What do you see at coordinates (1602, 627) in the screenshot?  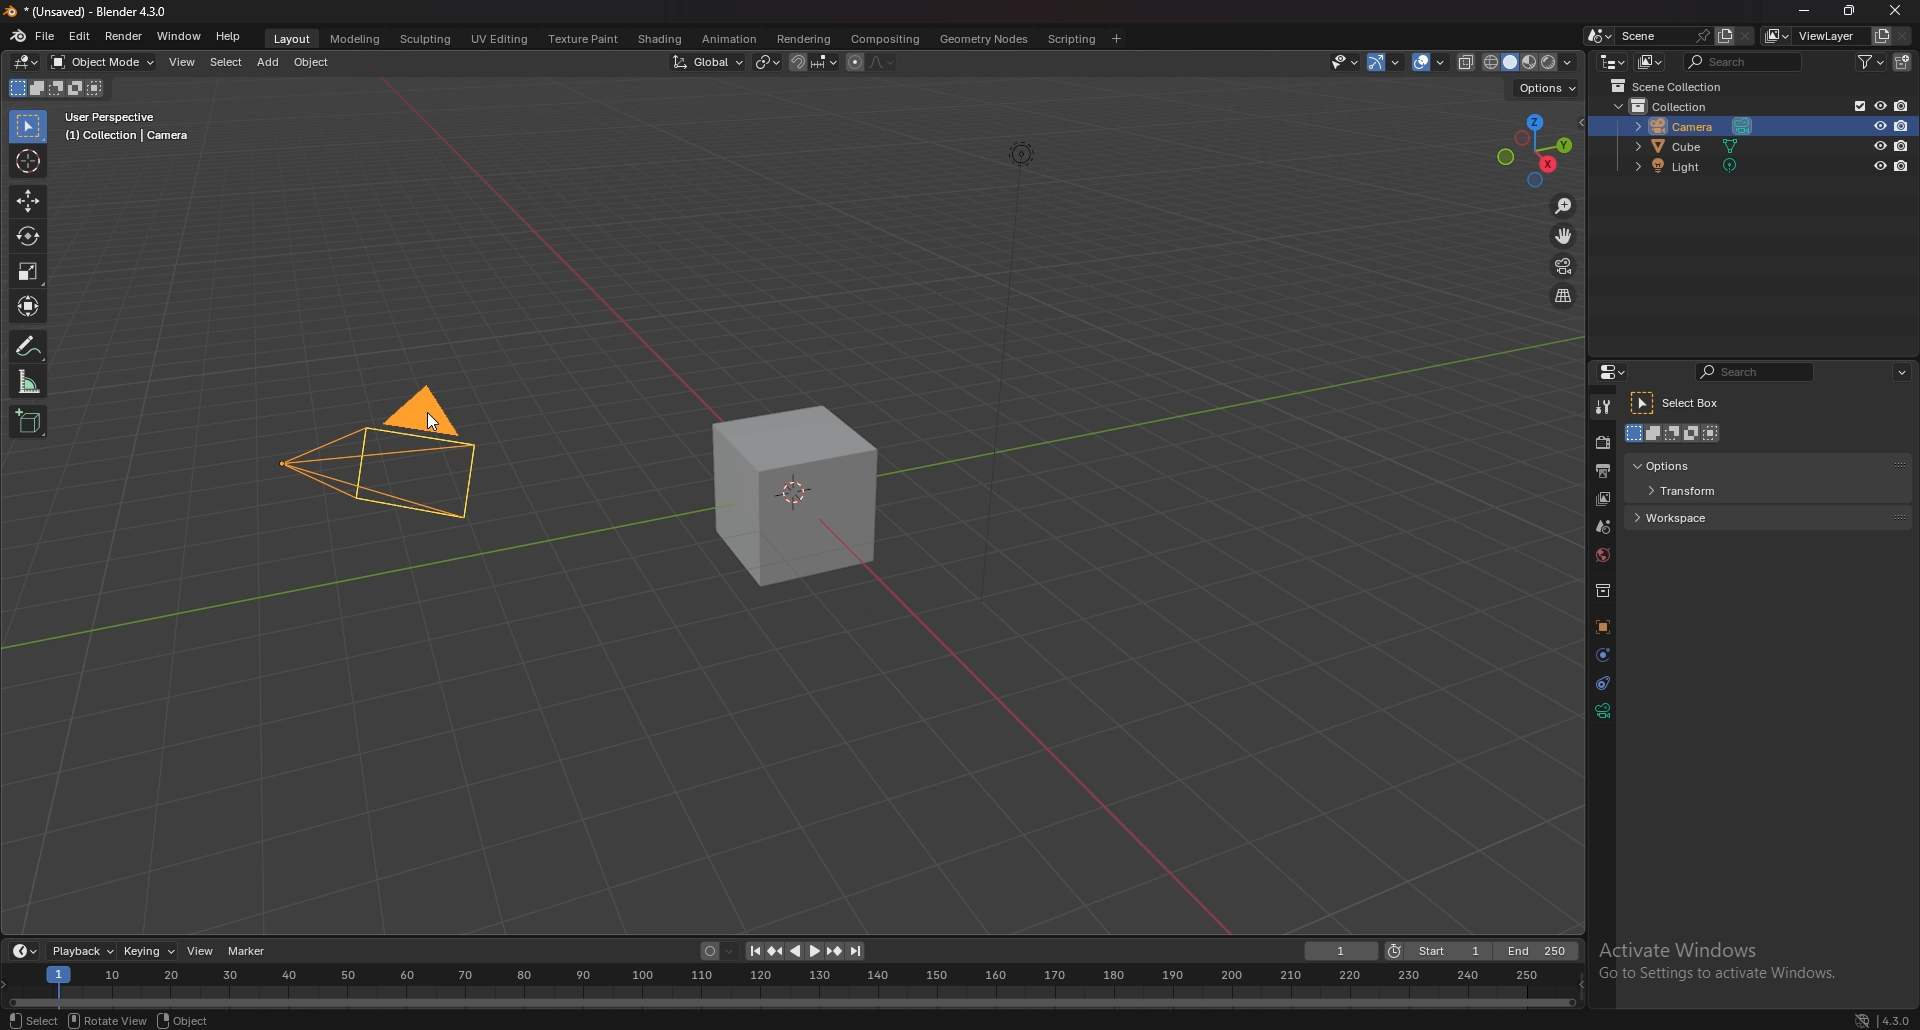 I see `objects` at bounding box center [1602, 627].